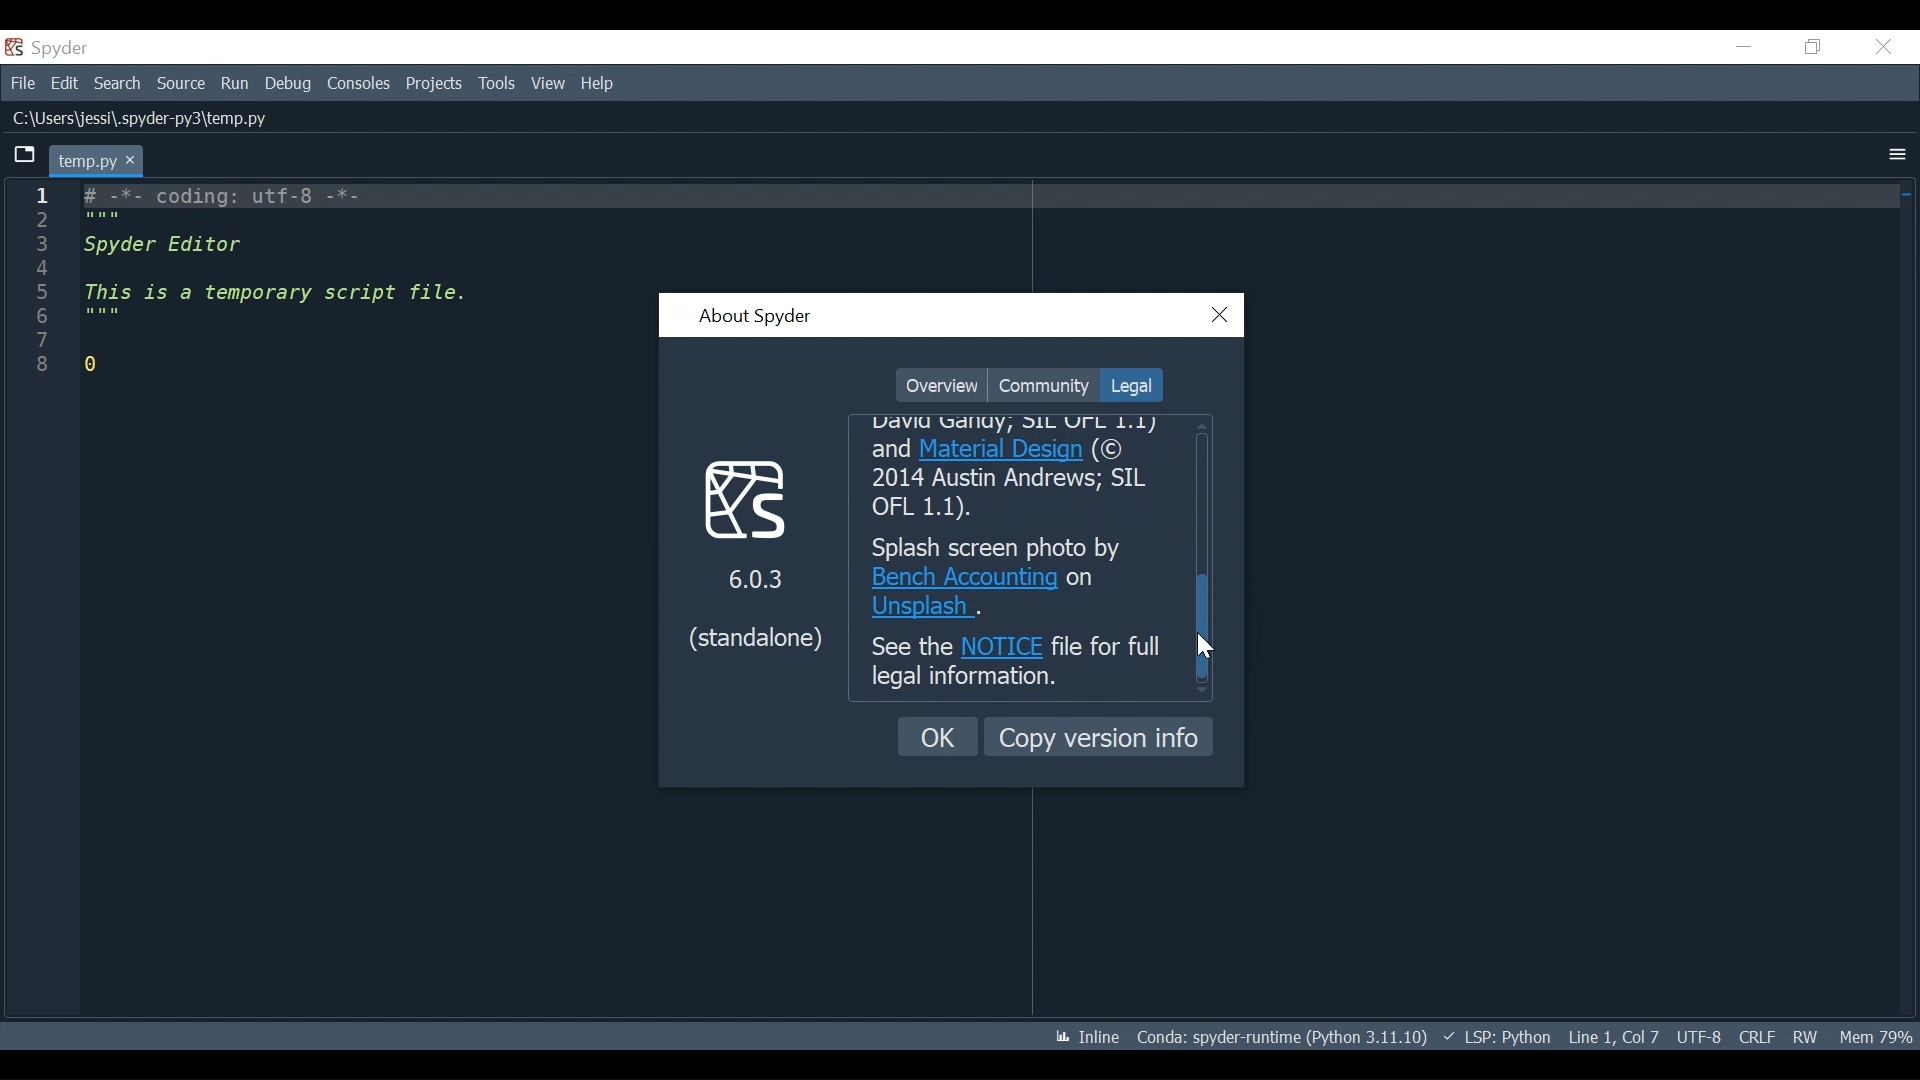 Image resolution: width=1920 pixels, height=1080 pixels. Describe the element at coordinates (1207, 627) in the screenshot. I see `Vertical Scroll bar` at that location.